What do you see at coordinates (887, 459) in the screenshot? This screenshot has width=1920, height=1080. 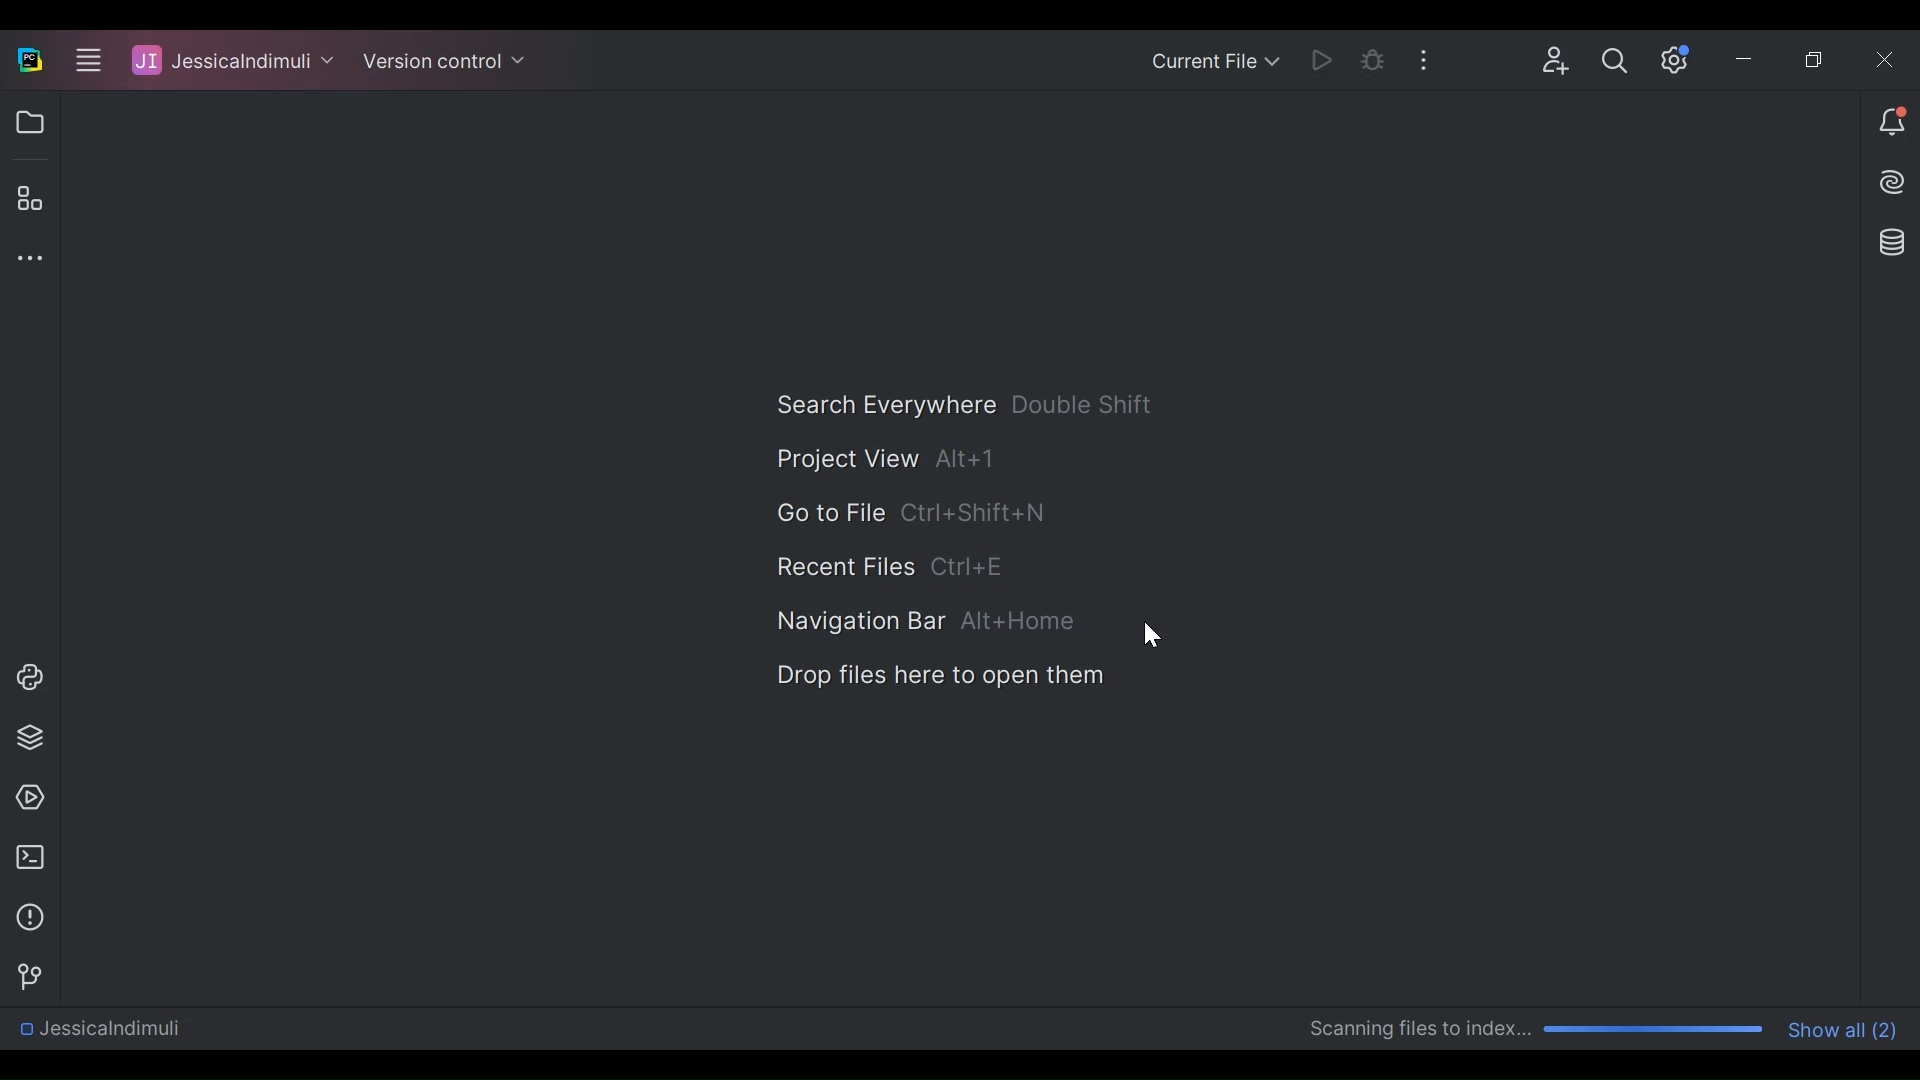 I see `Project View` at bounding box center [887, 459].